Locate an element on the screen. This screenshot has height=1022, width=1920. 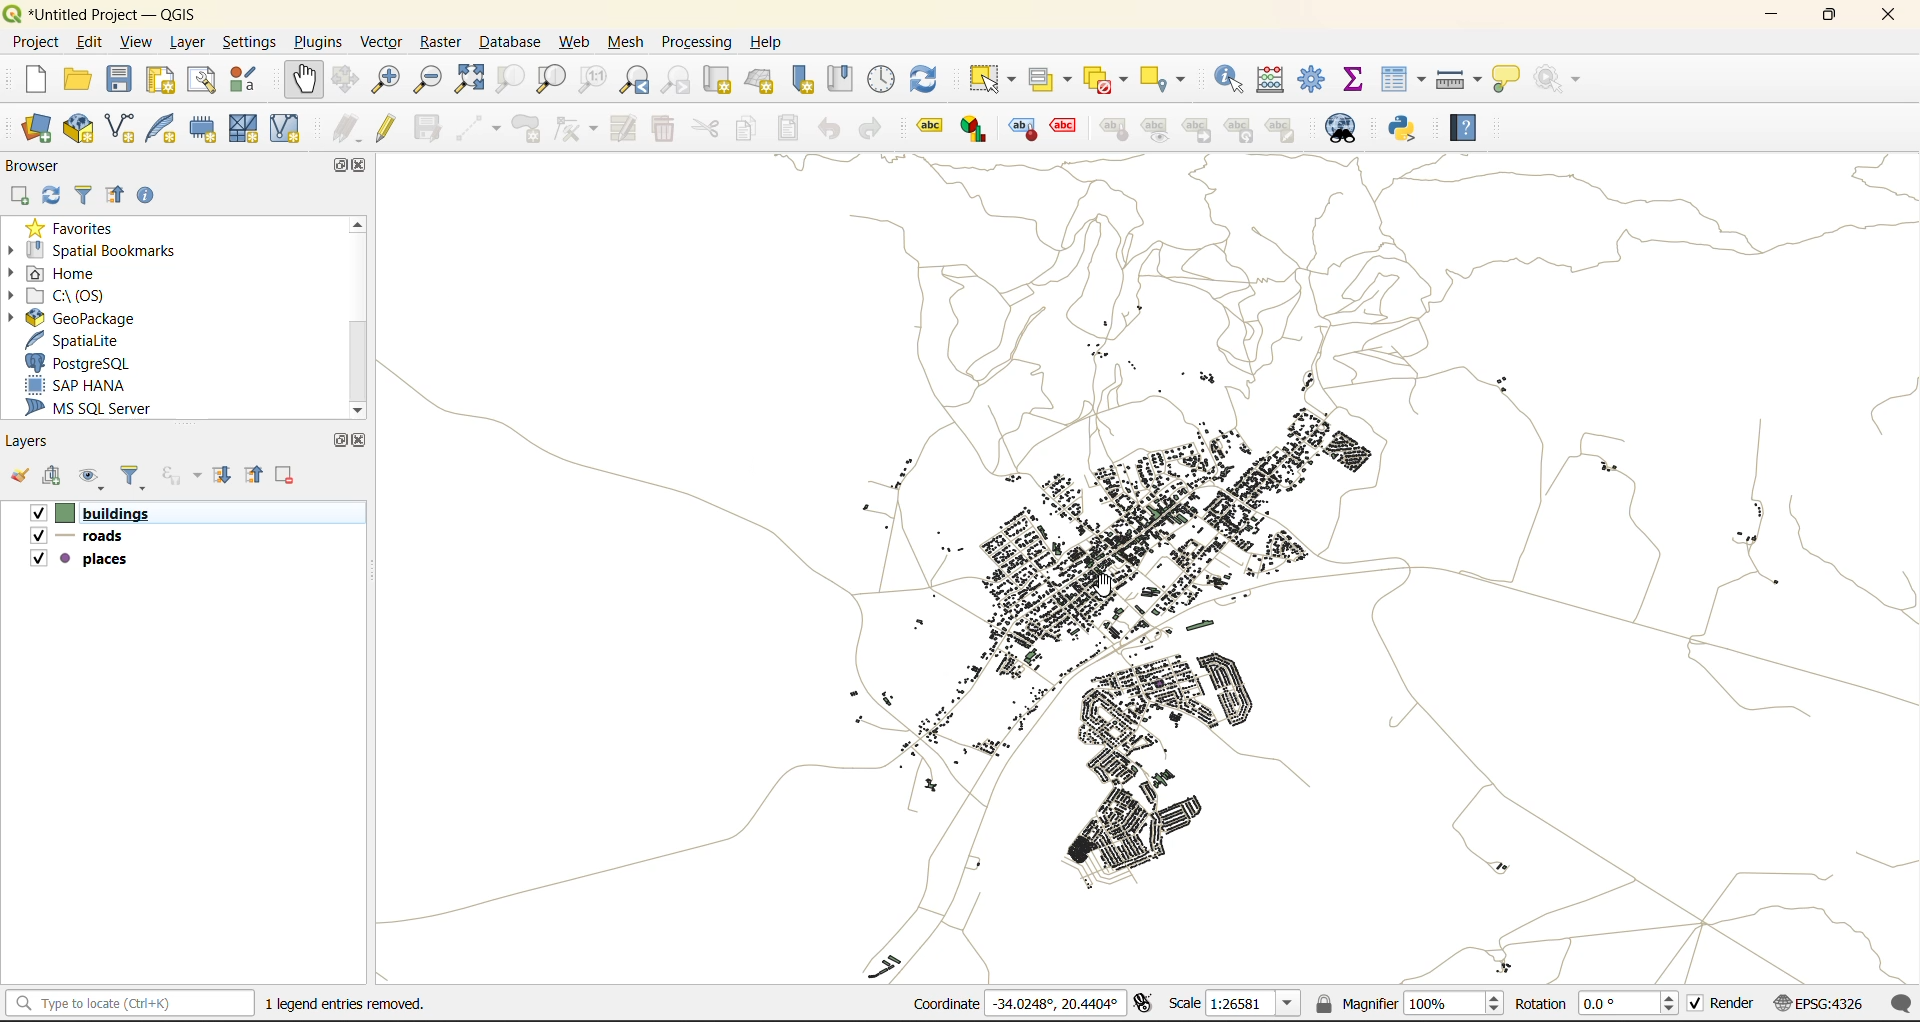
zoom layer is located at coordinates (550, 80).